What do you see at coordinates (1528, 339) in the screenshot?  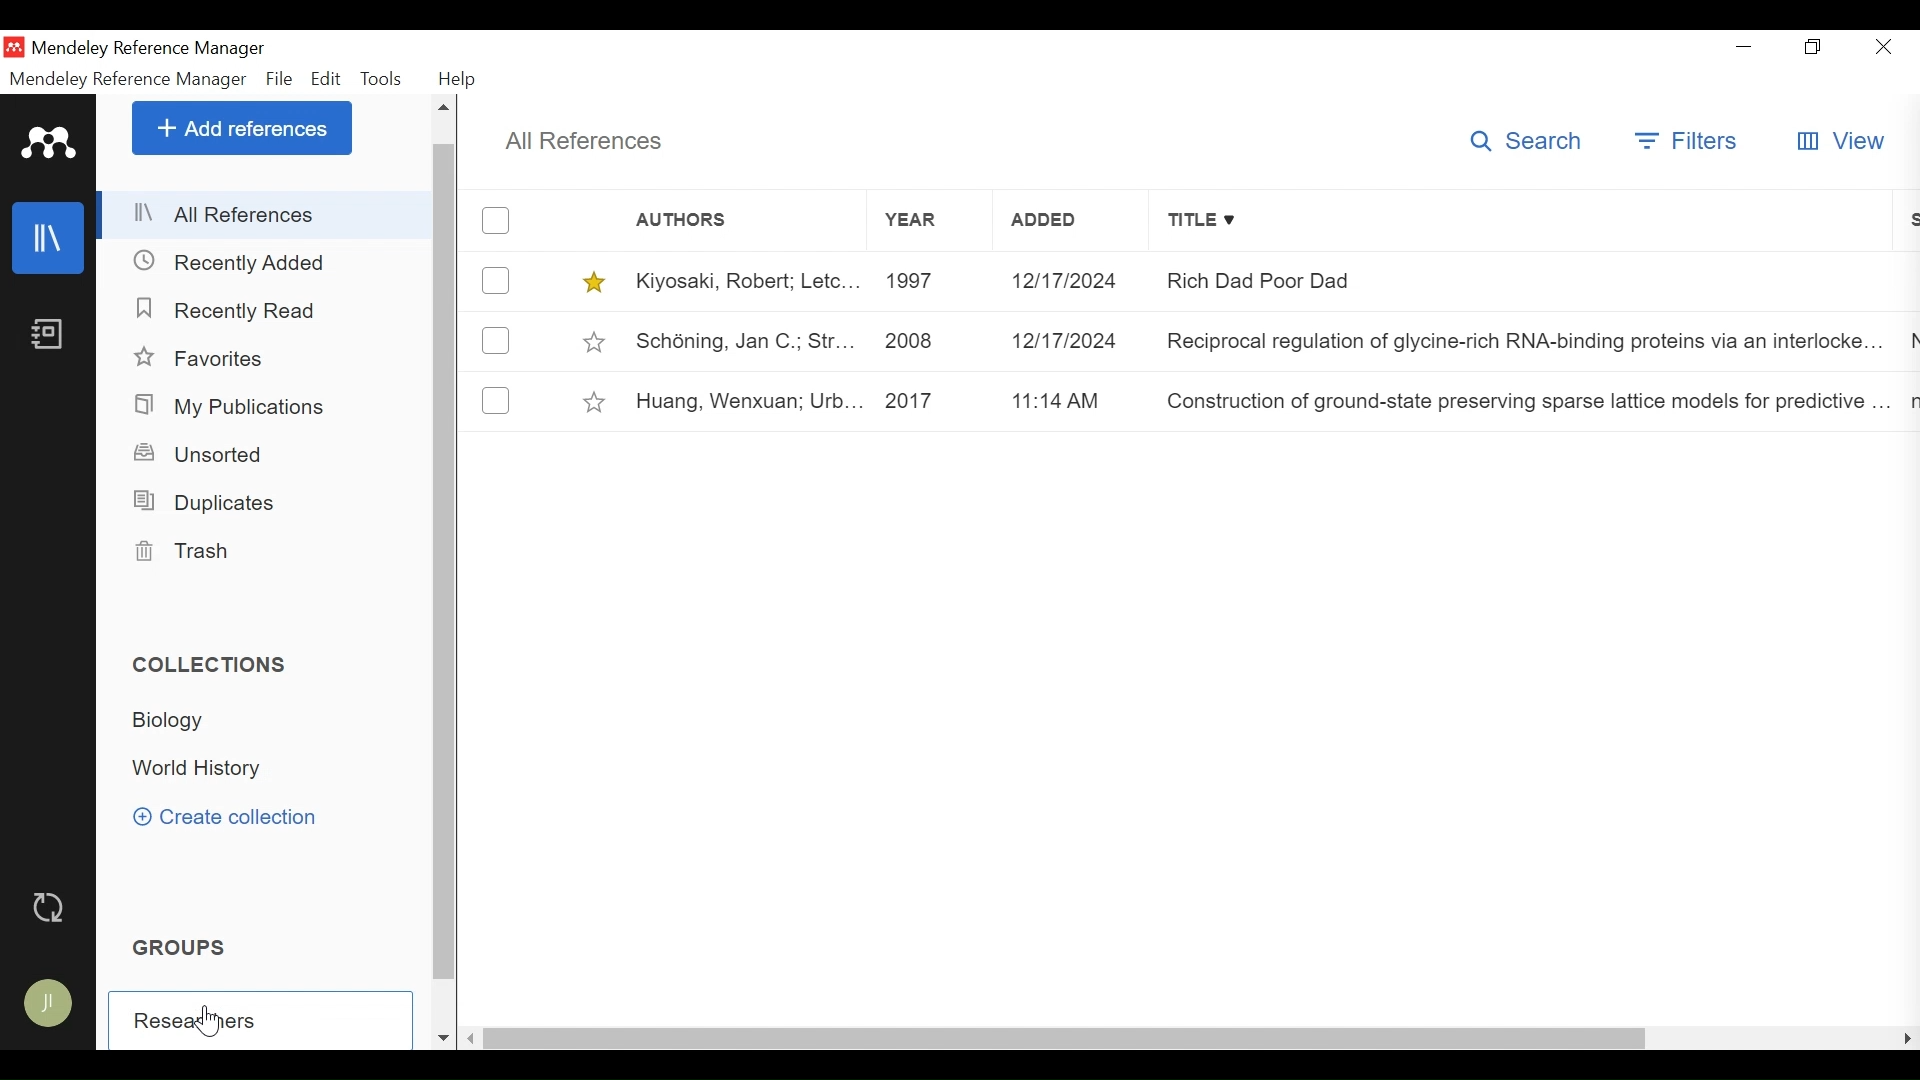 I see `Reciprocal regulation of glycine-rich RNA-binding proteins via an interlocked..` at bounding box center [1528, 339].